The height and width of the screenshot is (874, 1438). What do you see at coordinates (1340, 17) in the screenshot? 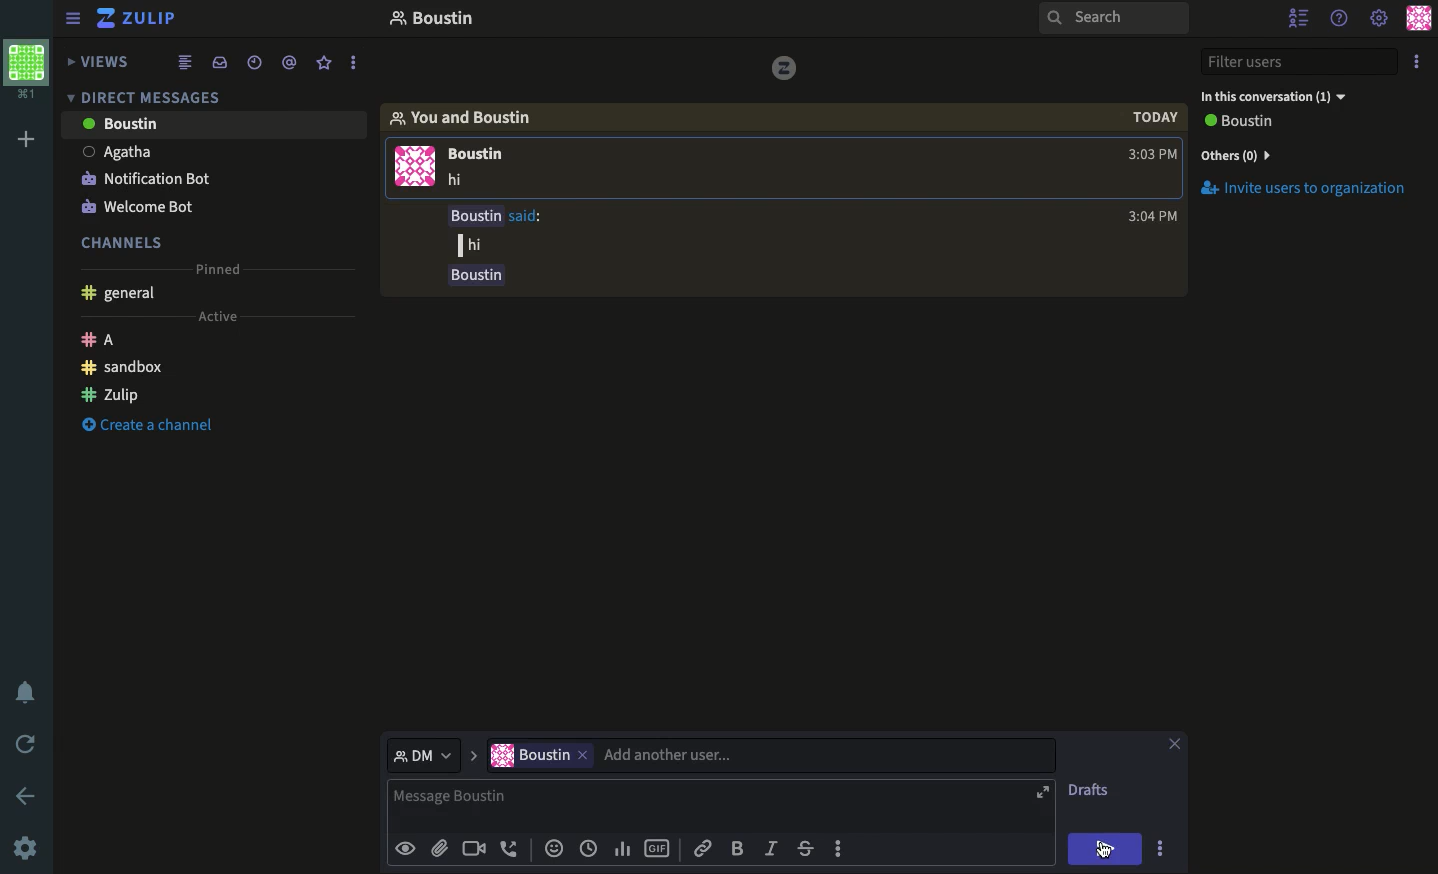
I see `Help` at bounding box center [1340, 17].